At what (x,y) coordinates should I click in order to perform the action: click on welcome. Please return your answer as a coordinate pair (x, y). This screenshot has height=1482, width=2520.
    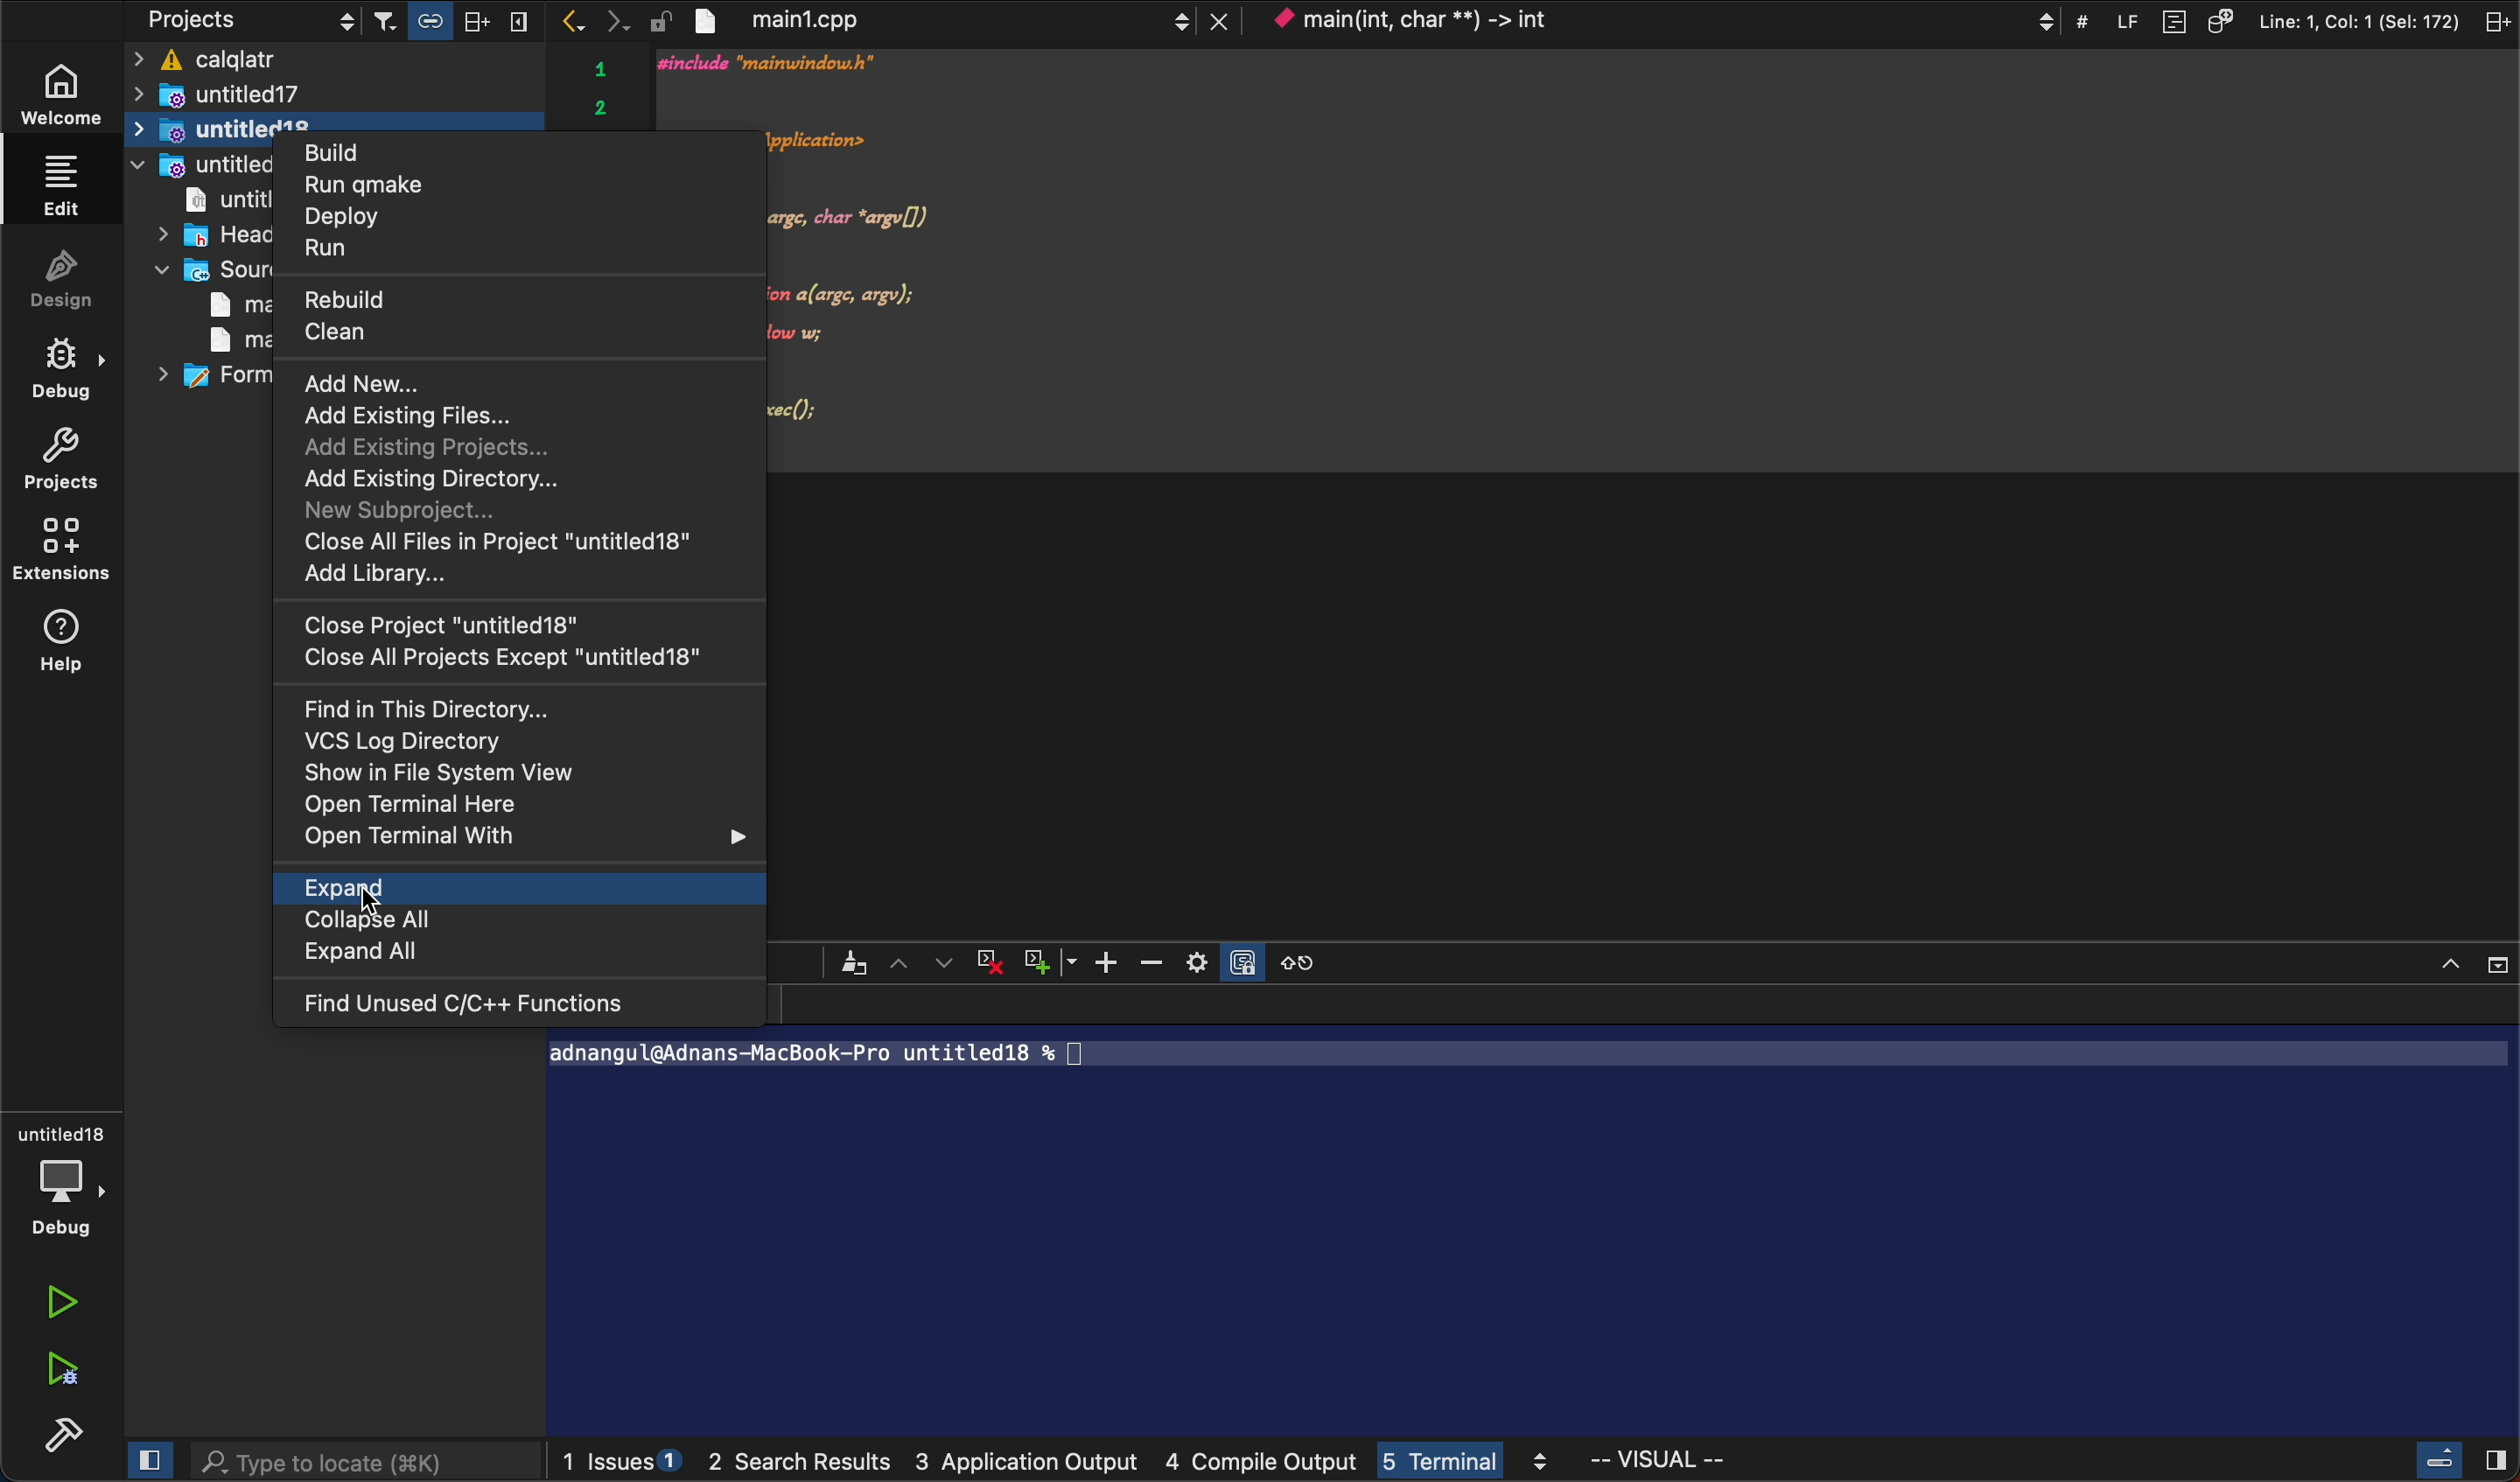
    Looking at the image, I should click on (67, 90).